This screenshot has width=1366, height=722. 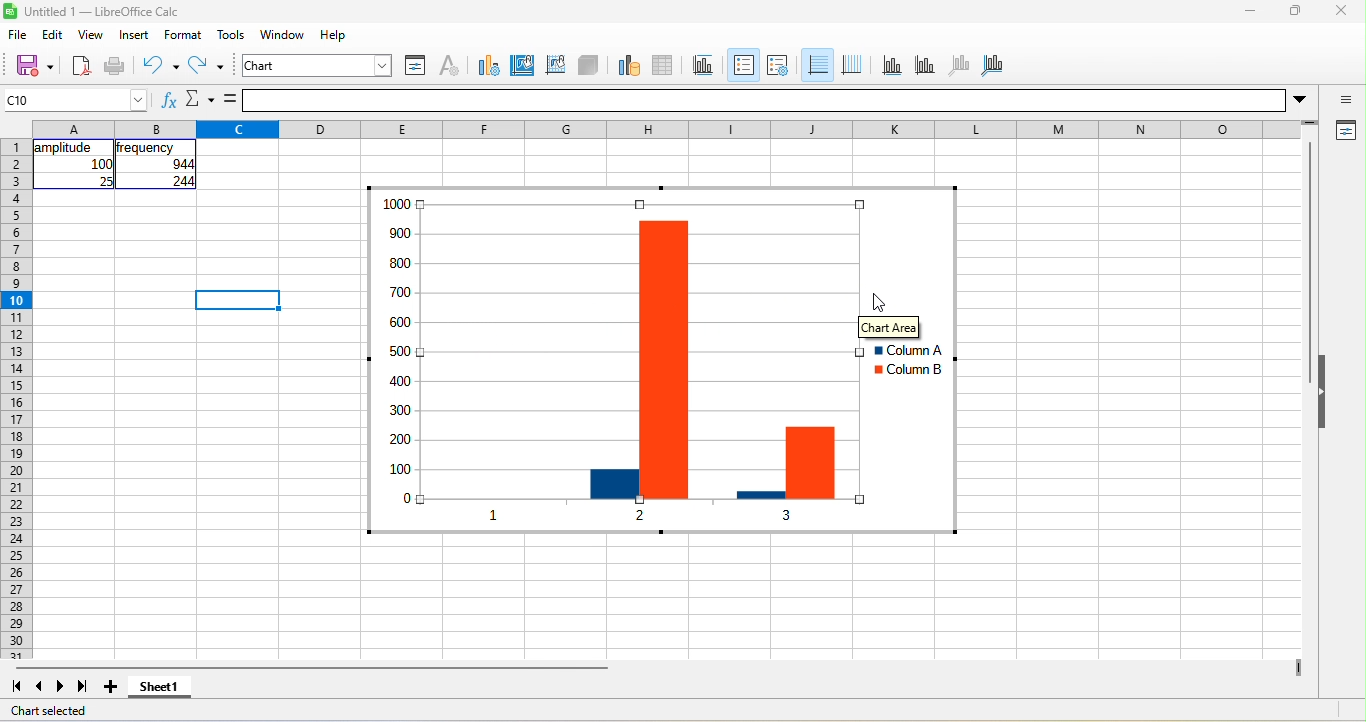 What do you see at coordinates (199, 101) in the screenshot?
I see `select function` at bounding box center [199, 101].